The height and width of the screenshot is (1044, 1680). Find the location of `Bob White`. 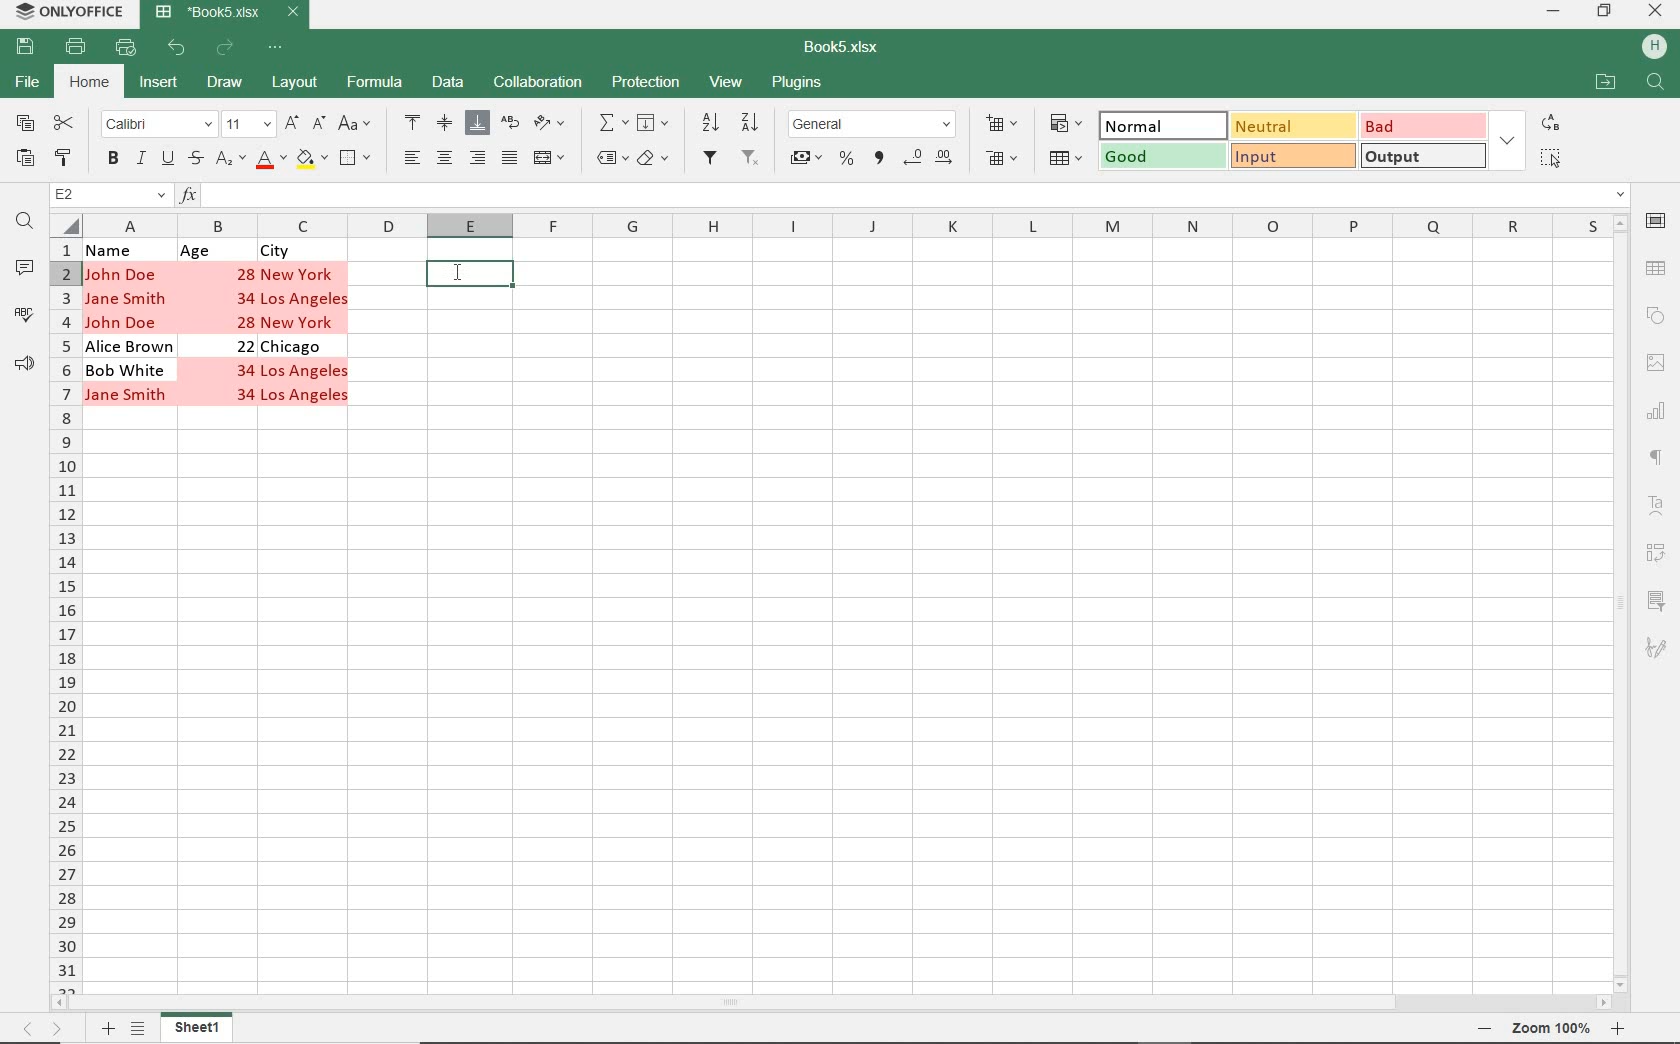

Bob White is located at coordinates (128, 370).